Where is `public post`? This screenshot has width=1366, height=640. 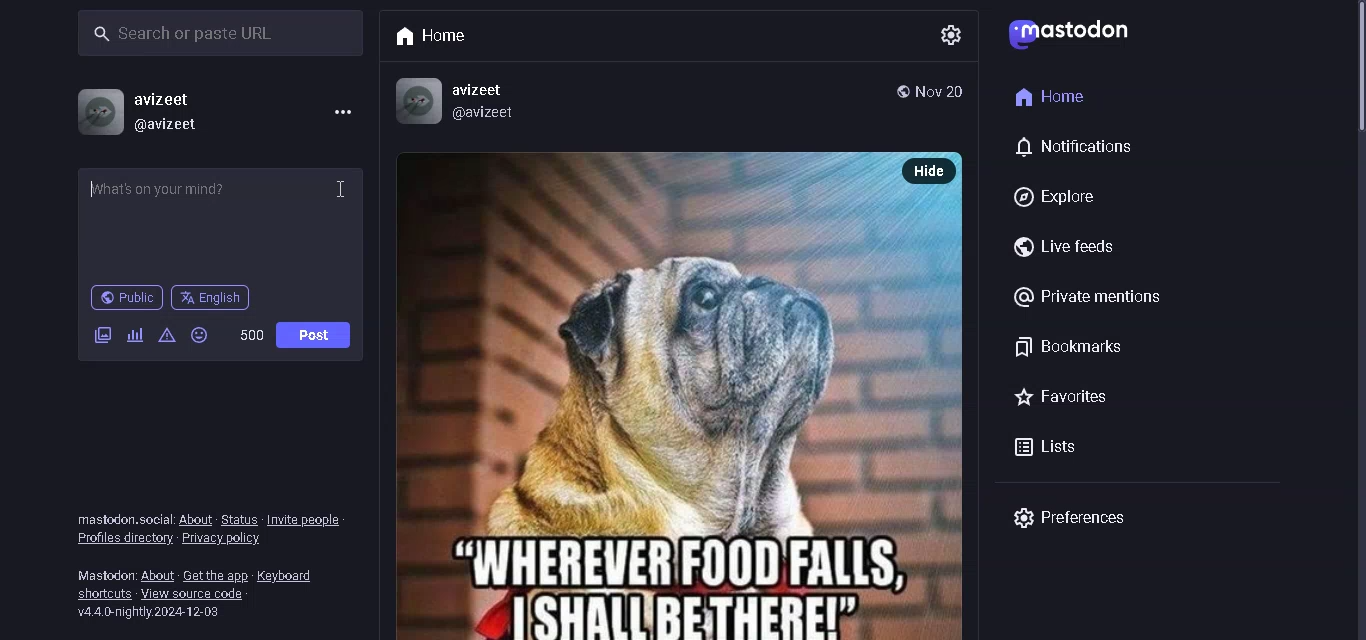 public post is located at coordinates (899, 90).